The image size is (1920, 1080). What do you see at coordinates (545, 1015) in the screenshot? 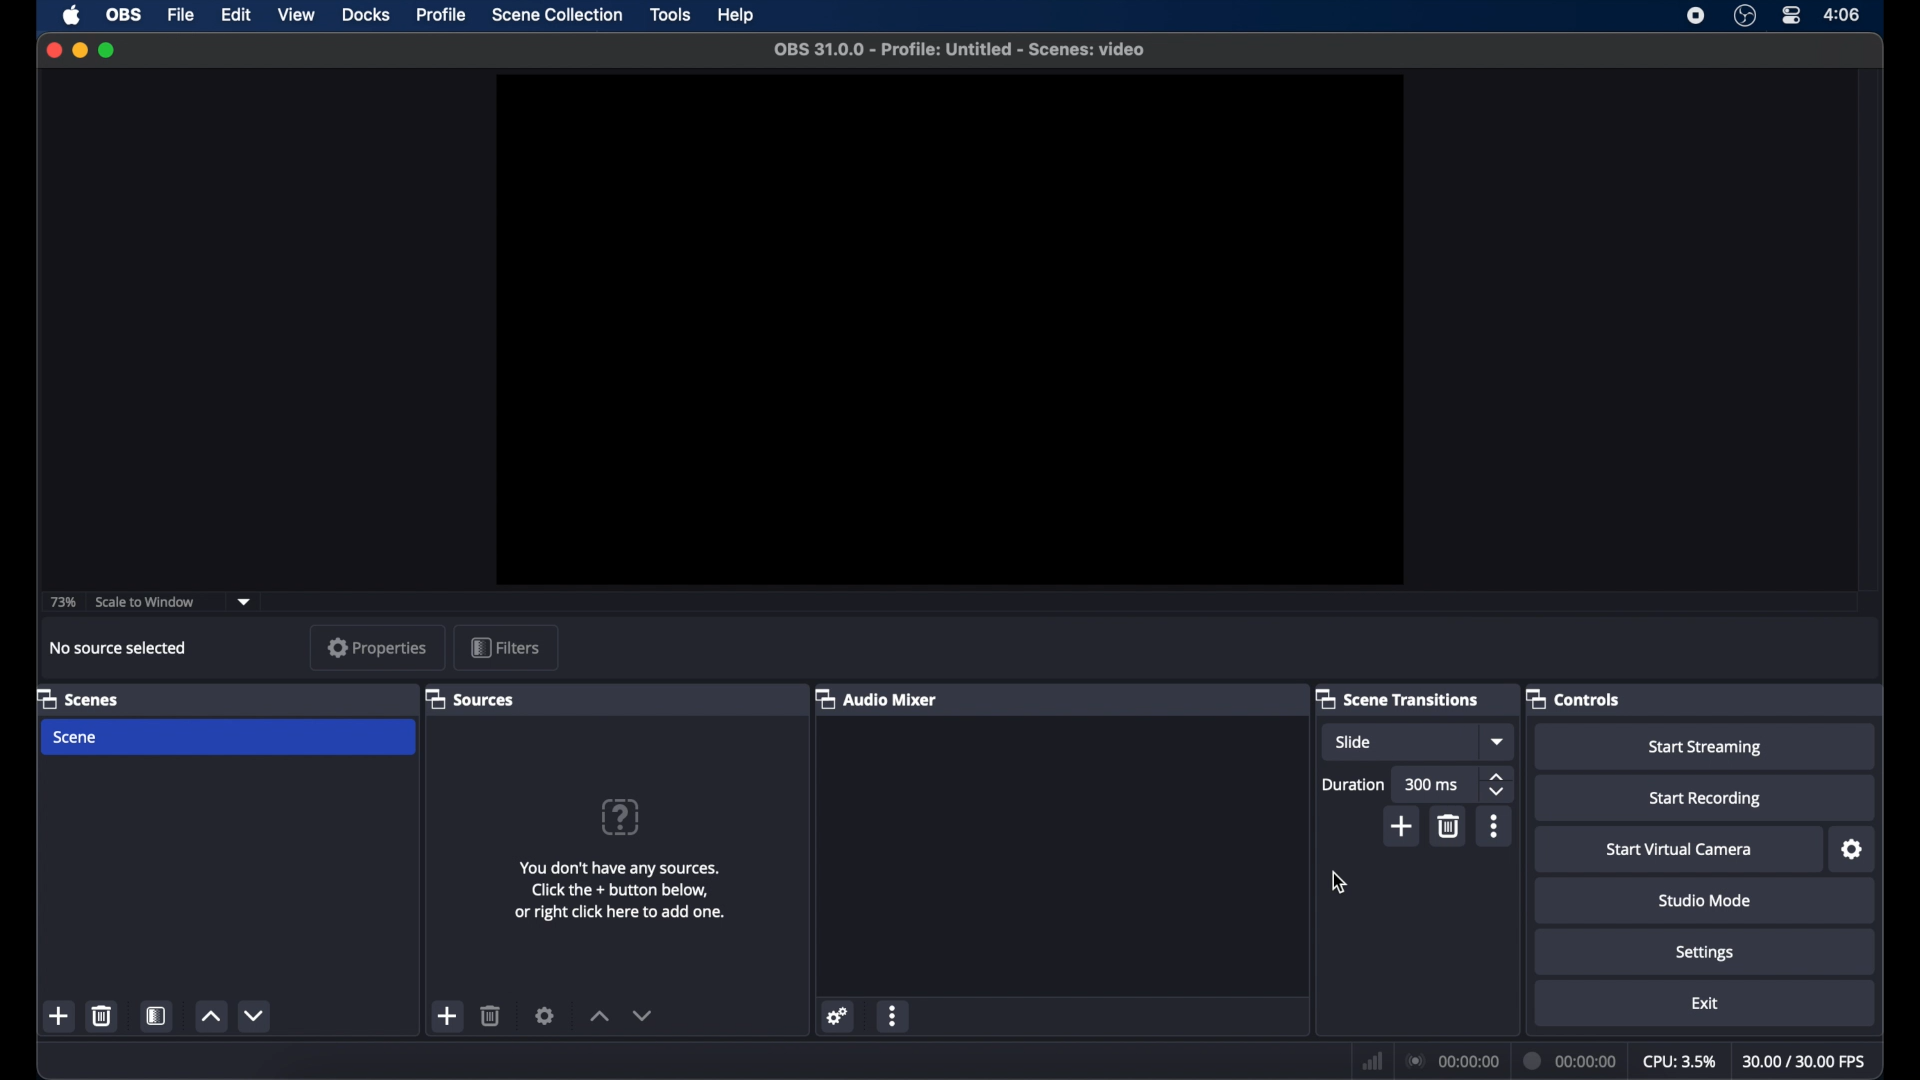
I see `settings` at bounding box center [545, 1015].